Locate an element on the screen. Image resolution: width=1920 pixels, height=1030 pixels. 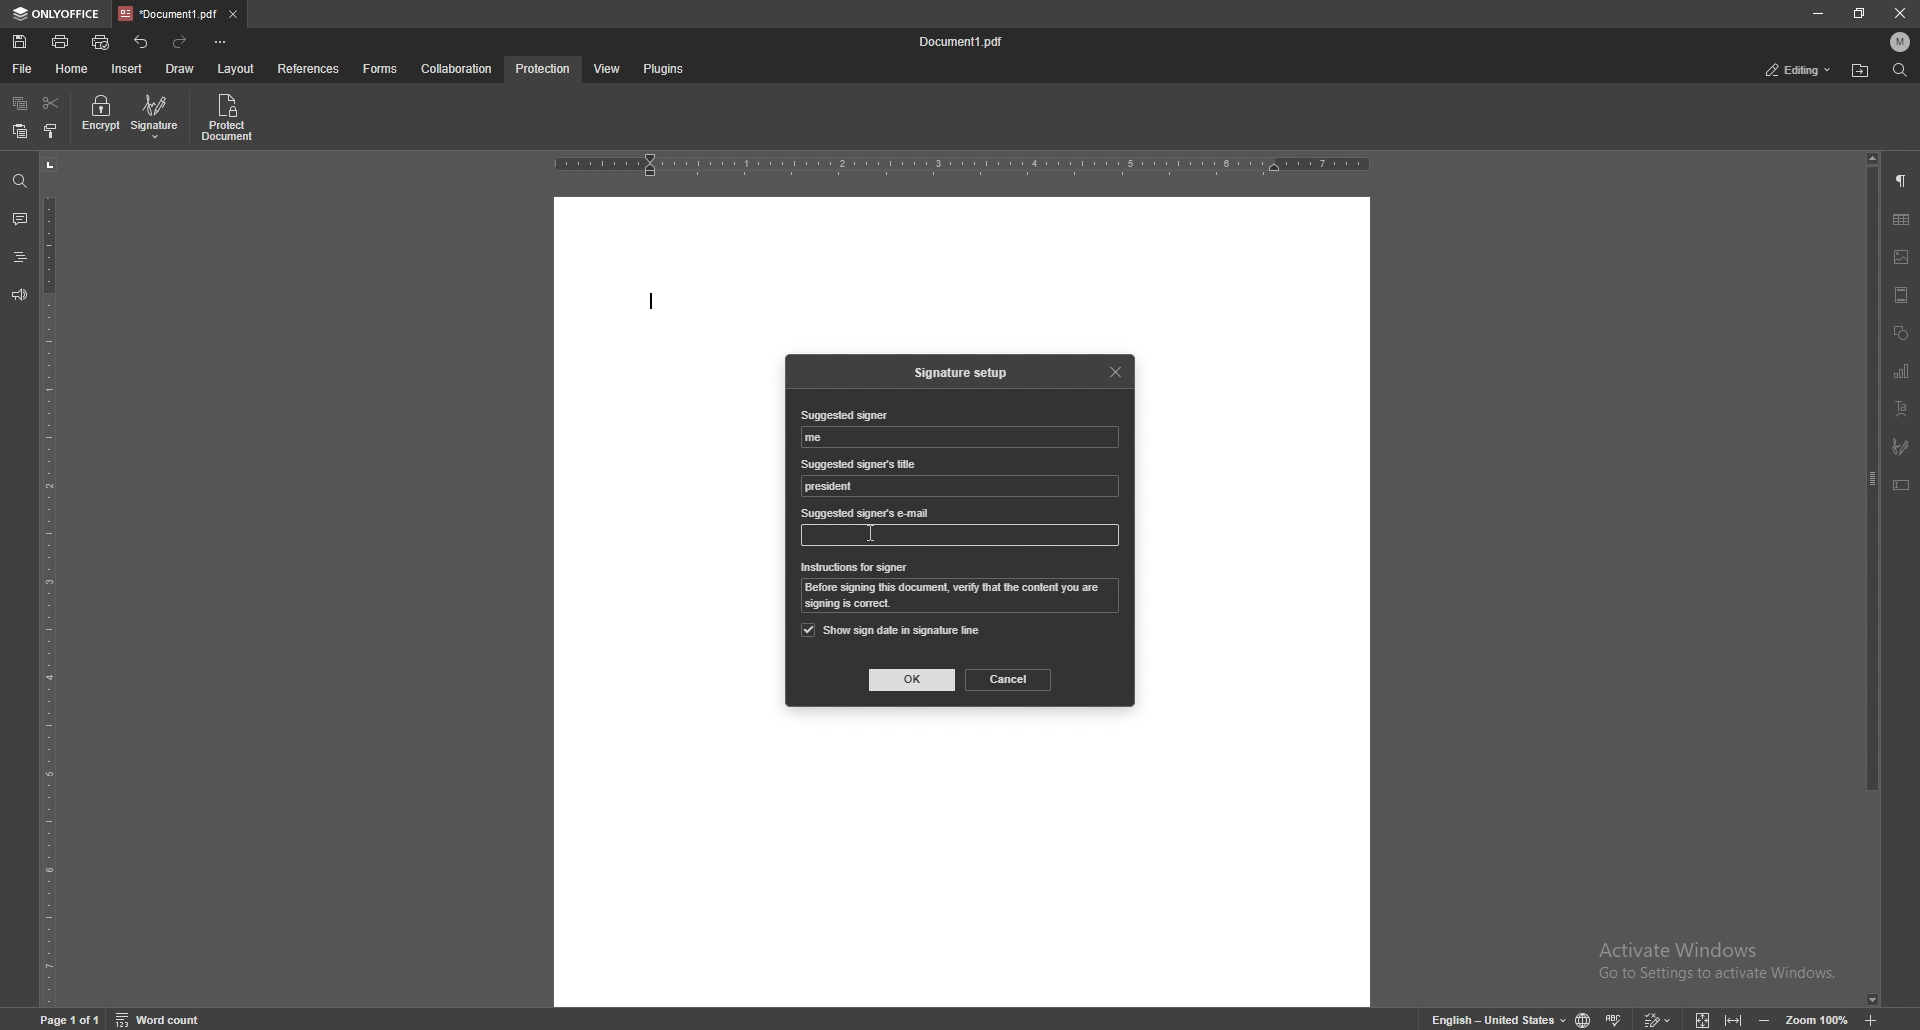
page is located at coordinates (73, 1018).